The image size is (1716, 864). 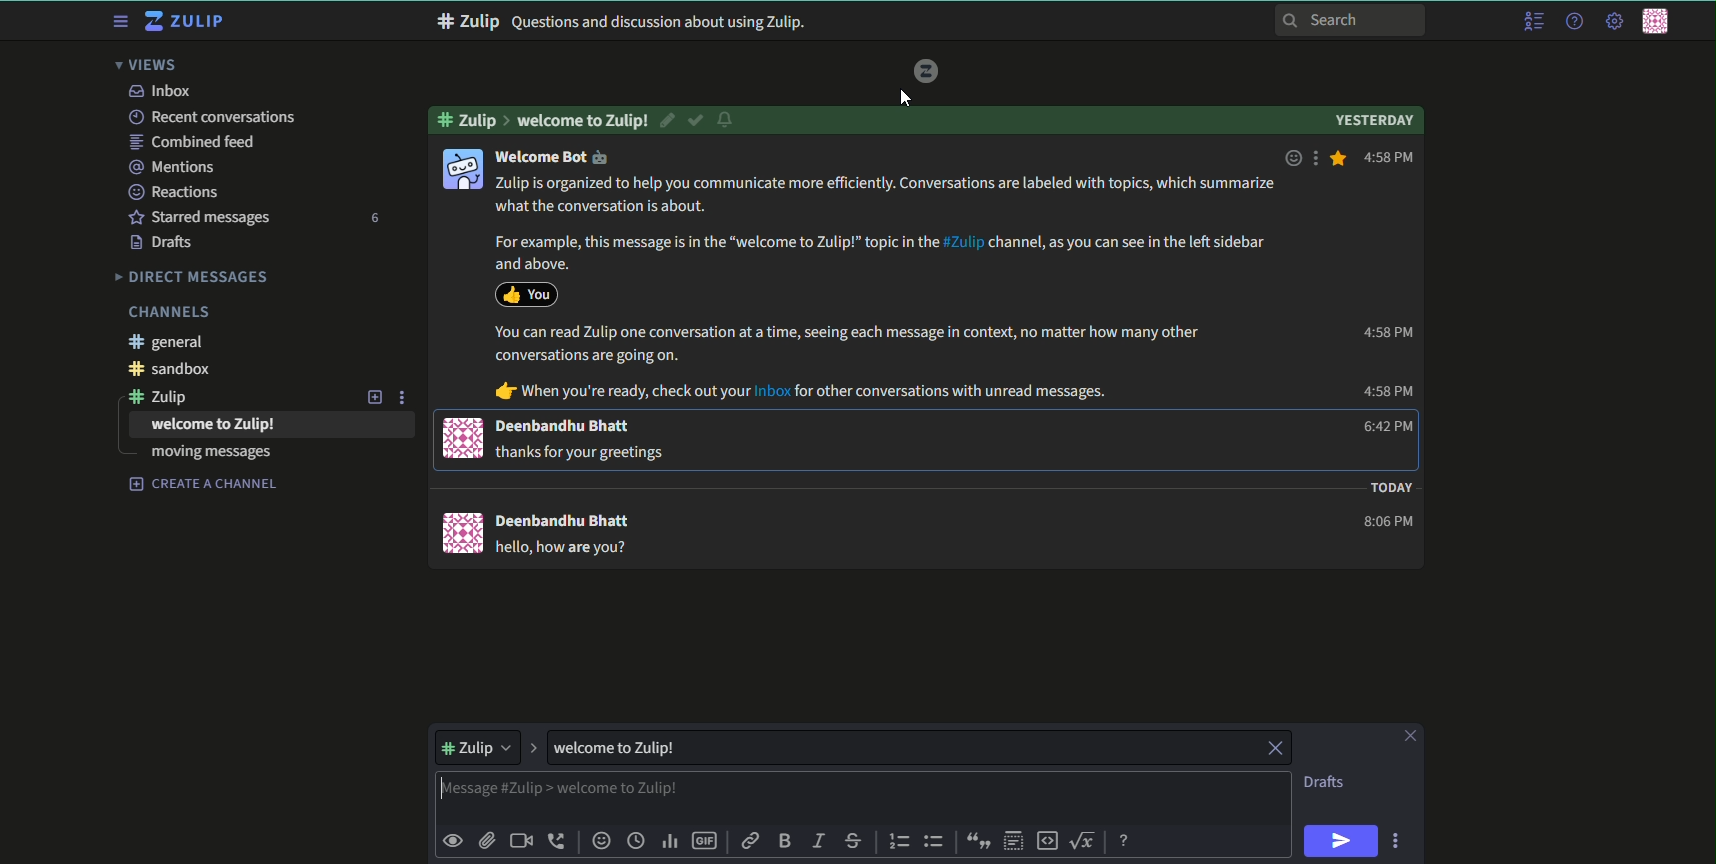 I want to click on menu, so click(x=1532, y=22).